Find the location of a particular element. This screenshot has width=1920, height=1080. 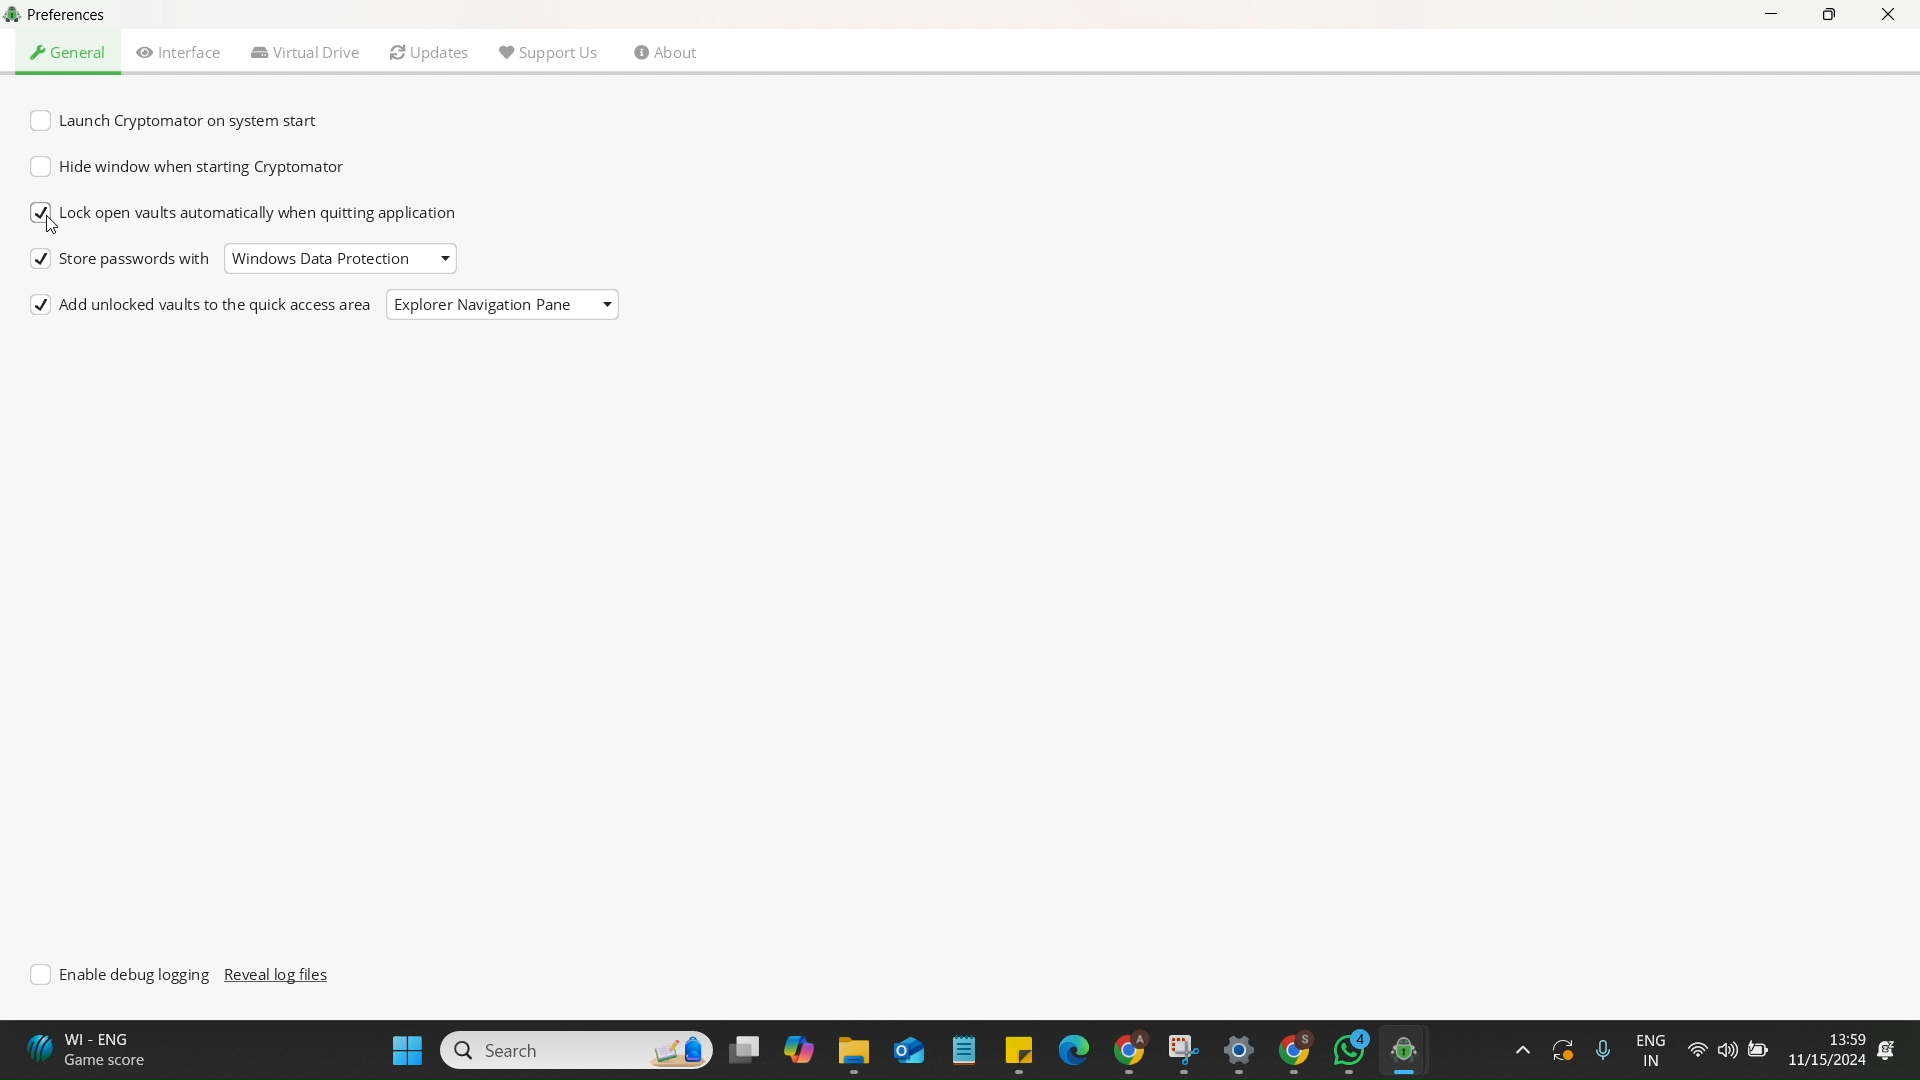

Search Bar is located at coordinates (574, 1048).